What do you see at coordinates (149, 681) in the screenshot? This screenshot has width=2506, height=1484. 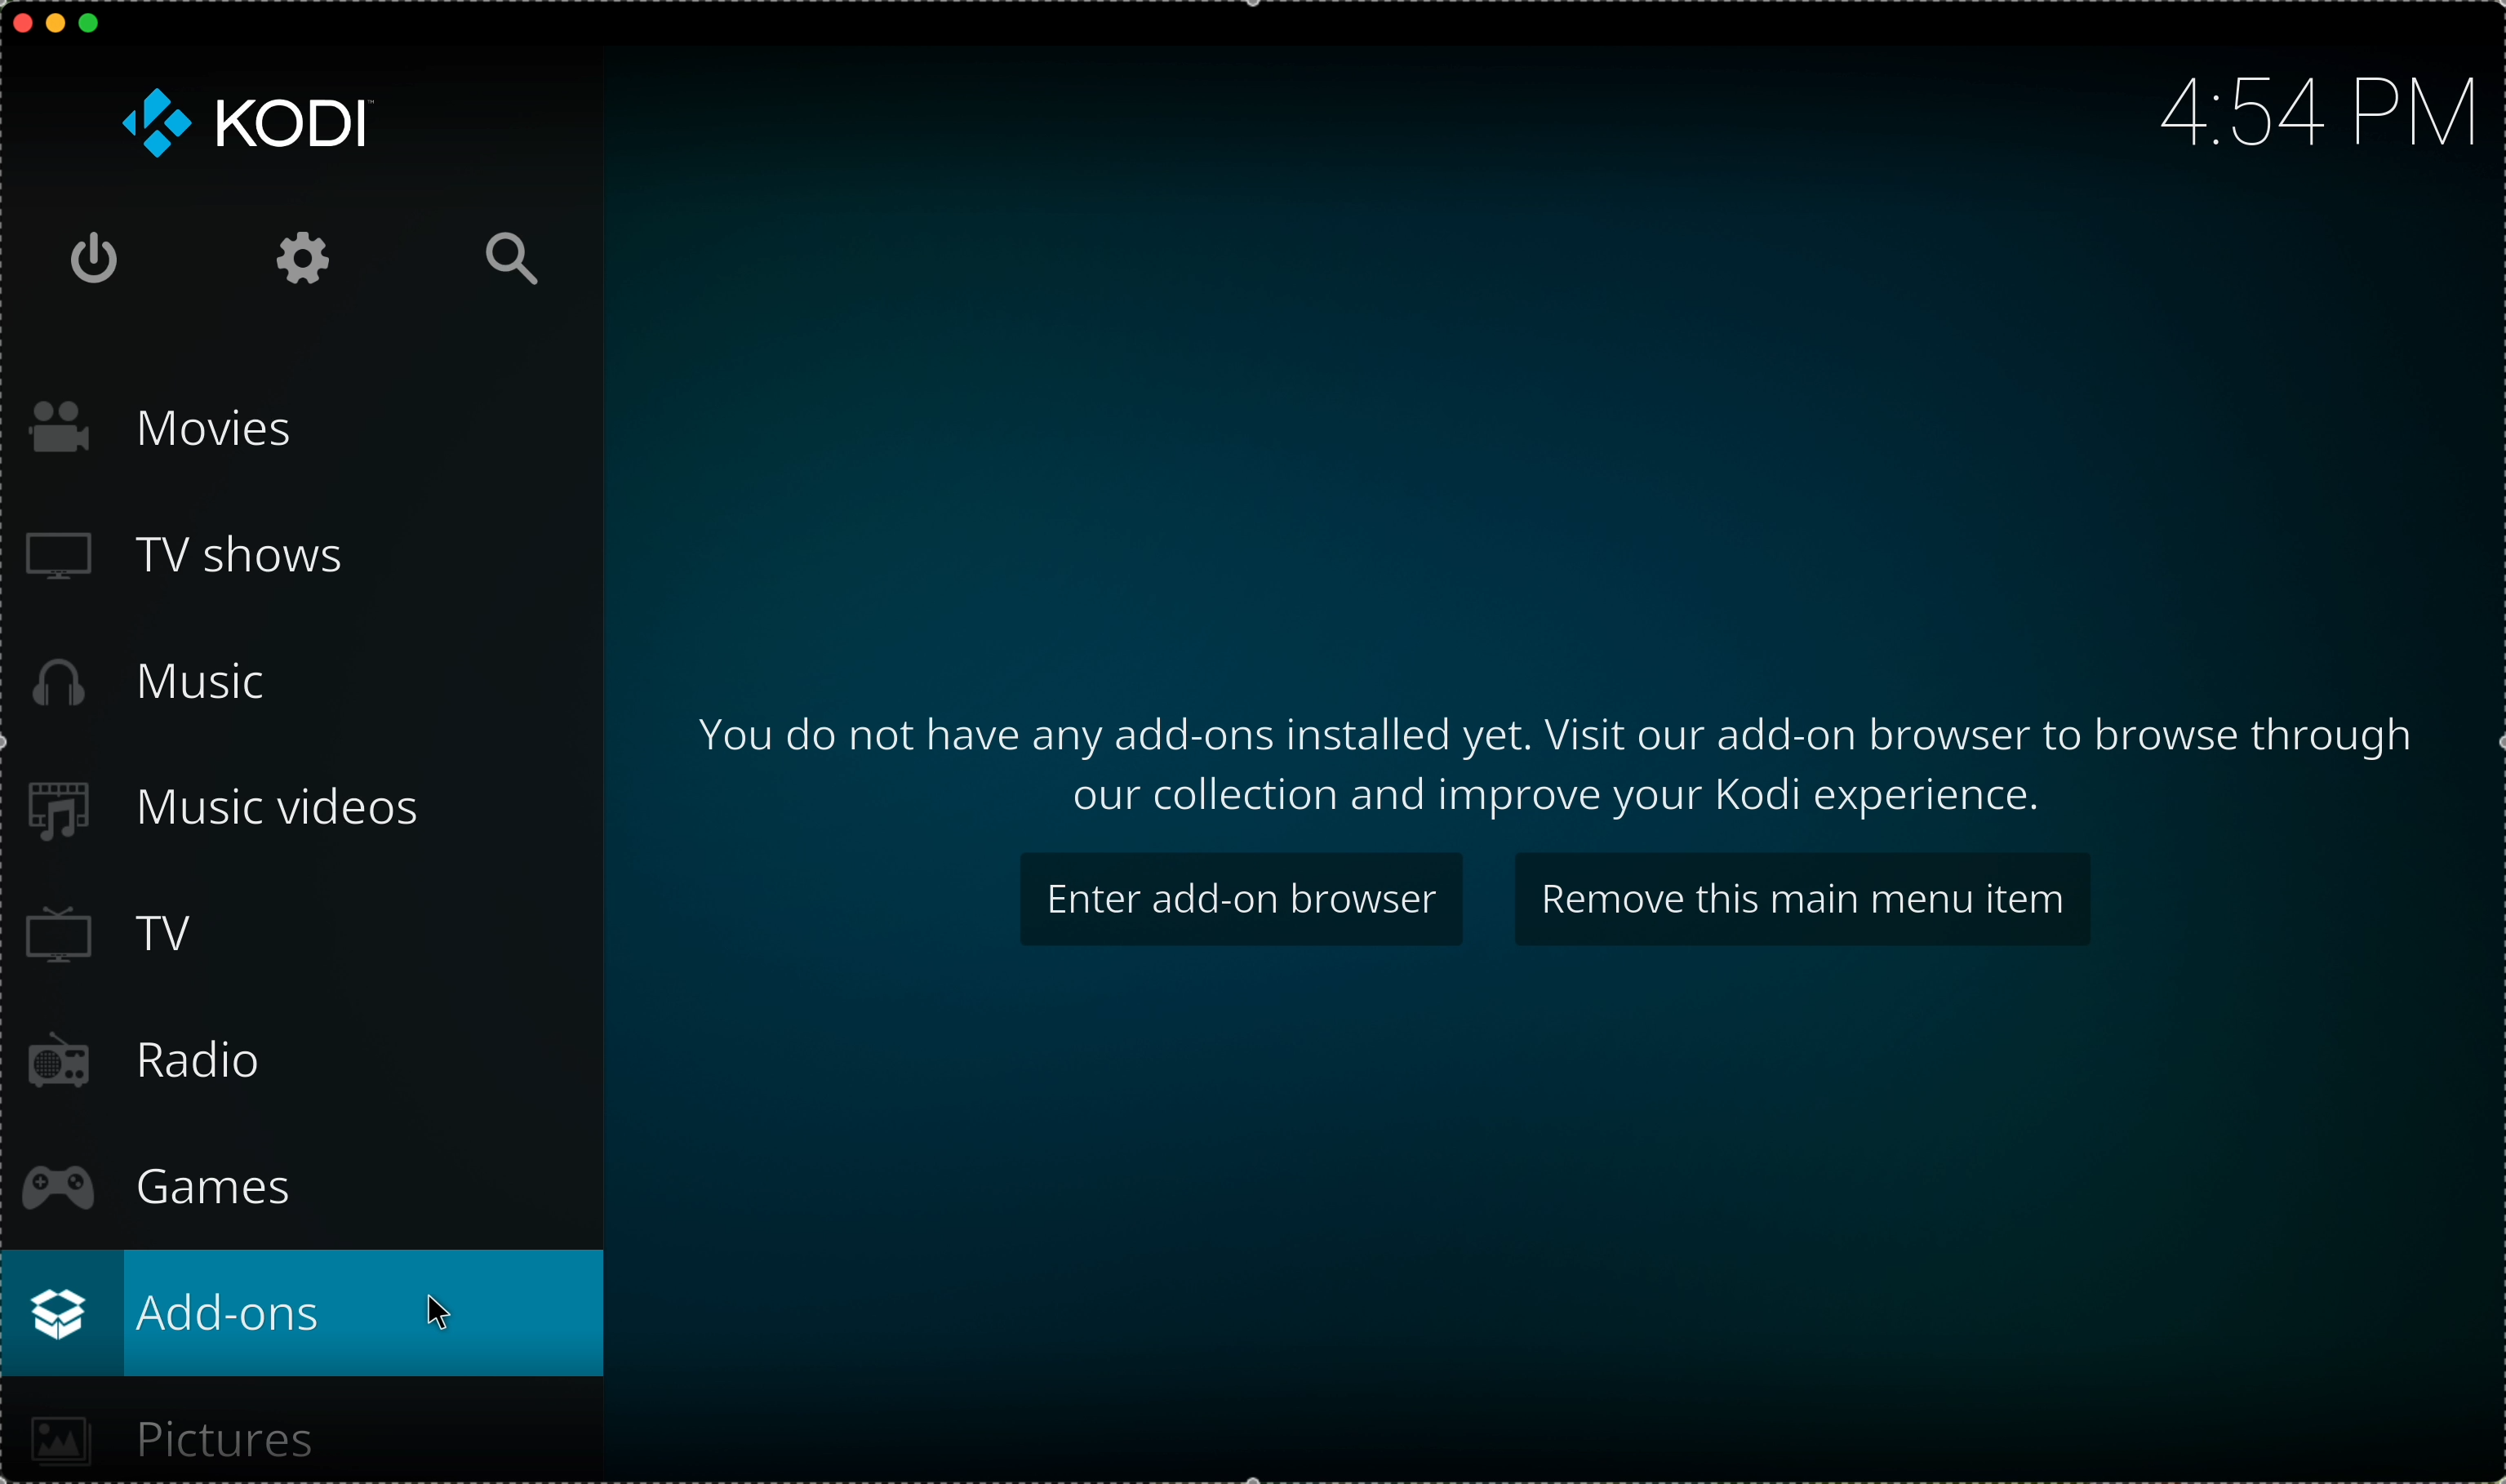 I see `music` at bounding box center [149, 681].